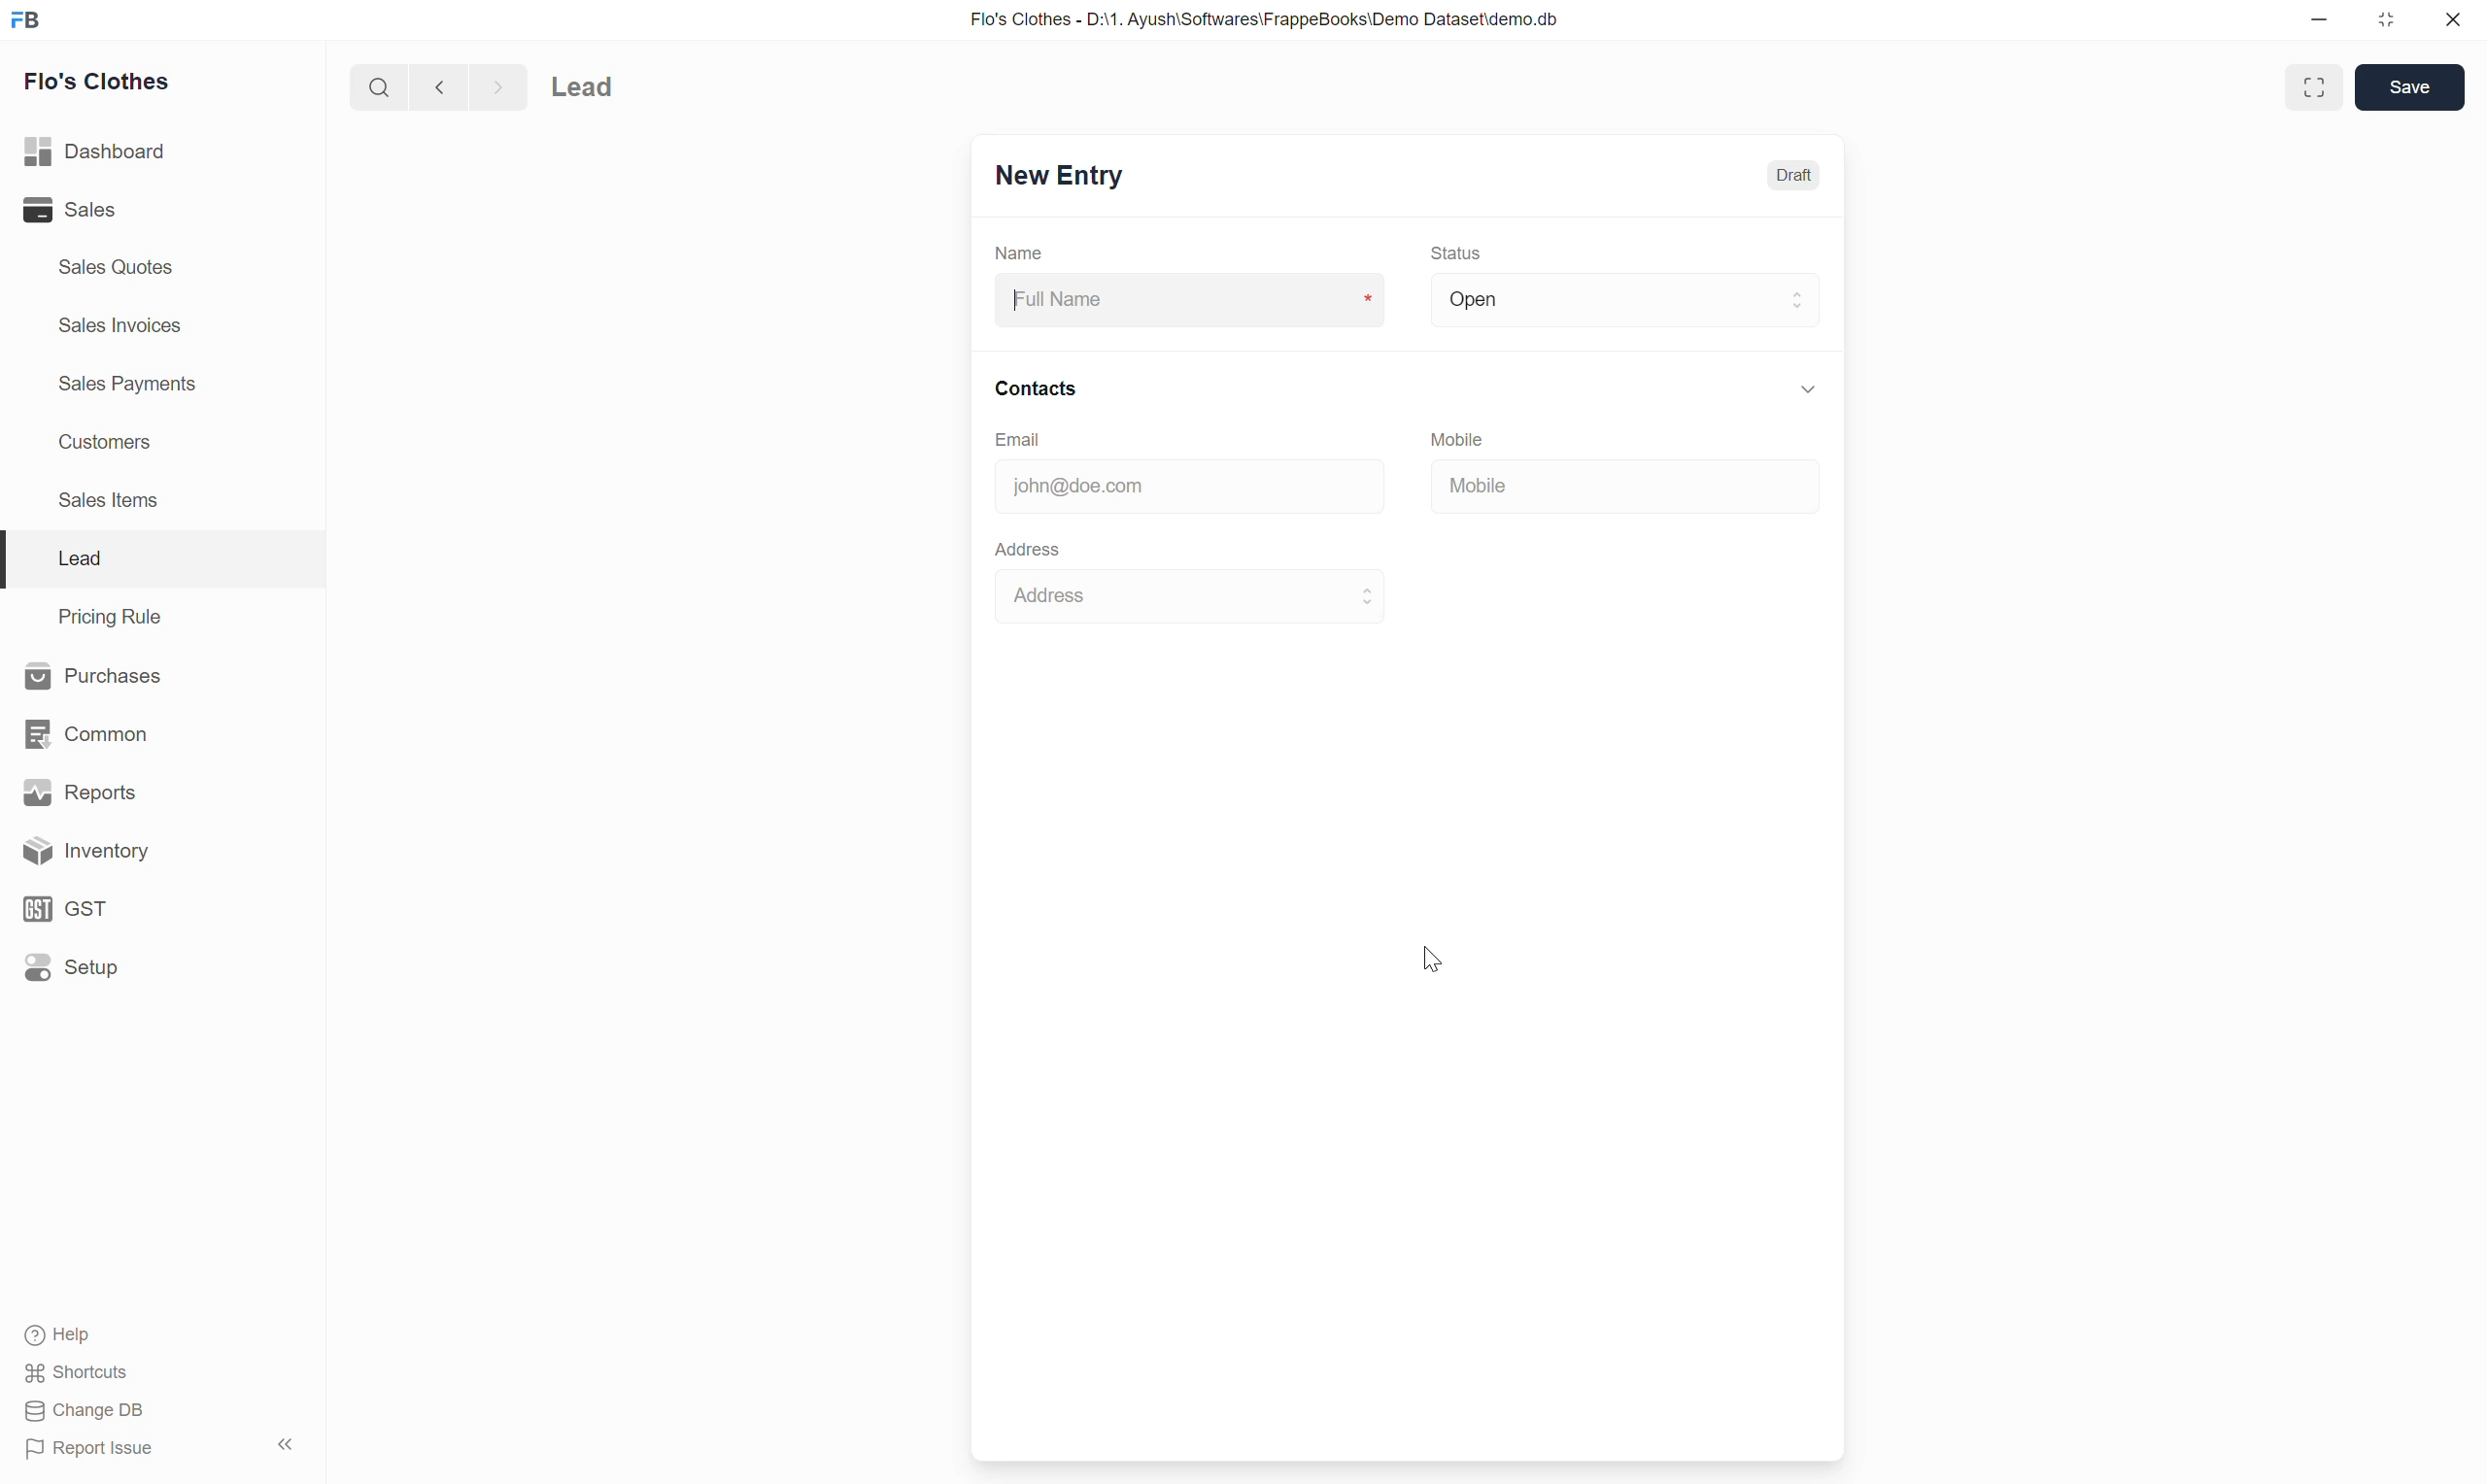  Describe the element at coordinates (2388, 18) in the screenshot. I see `close down` at that location.